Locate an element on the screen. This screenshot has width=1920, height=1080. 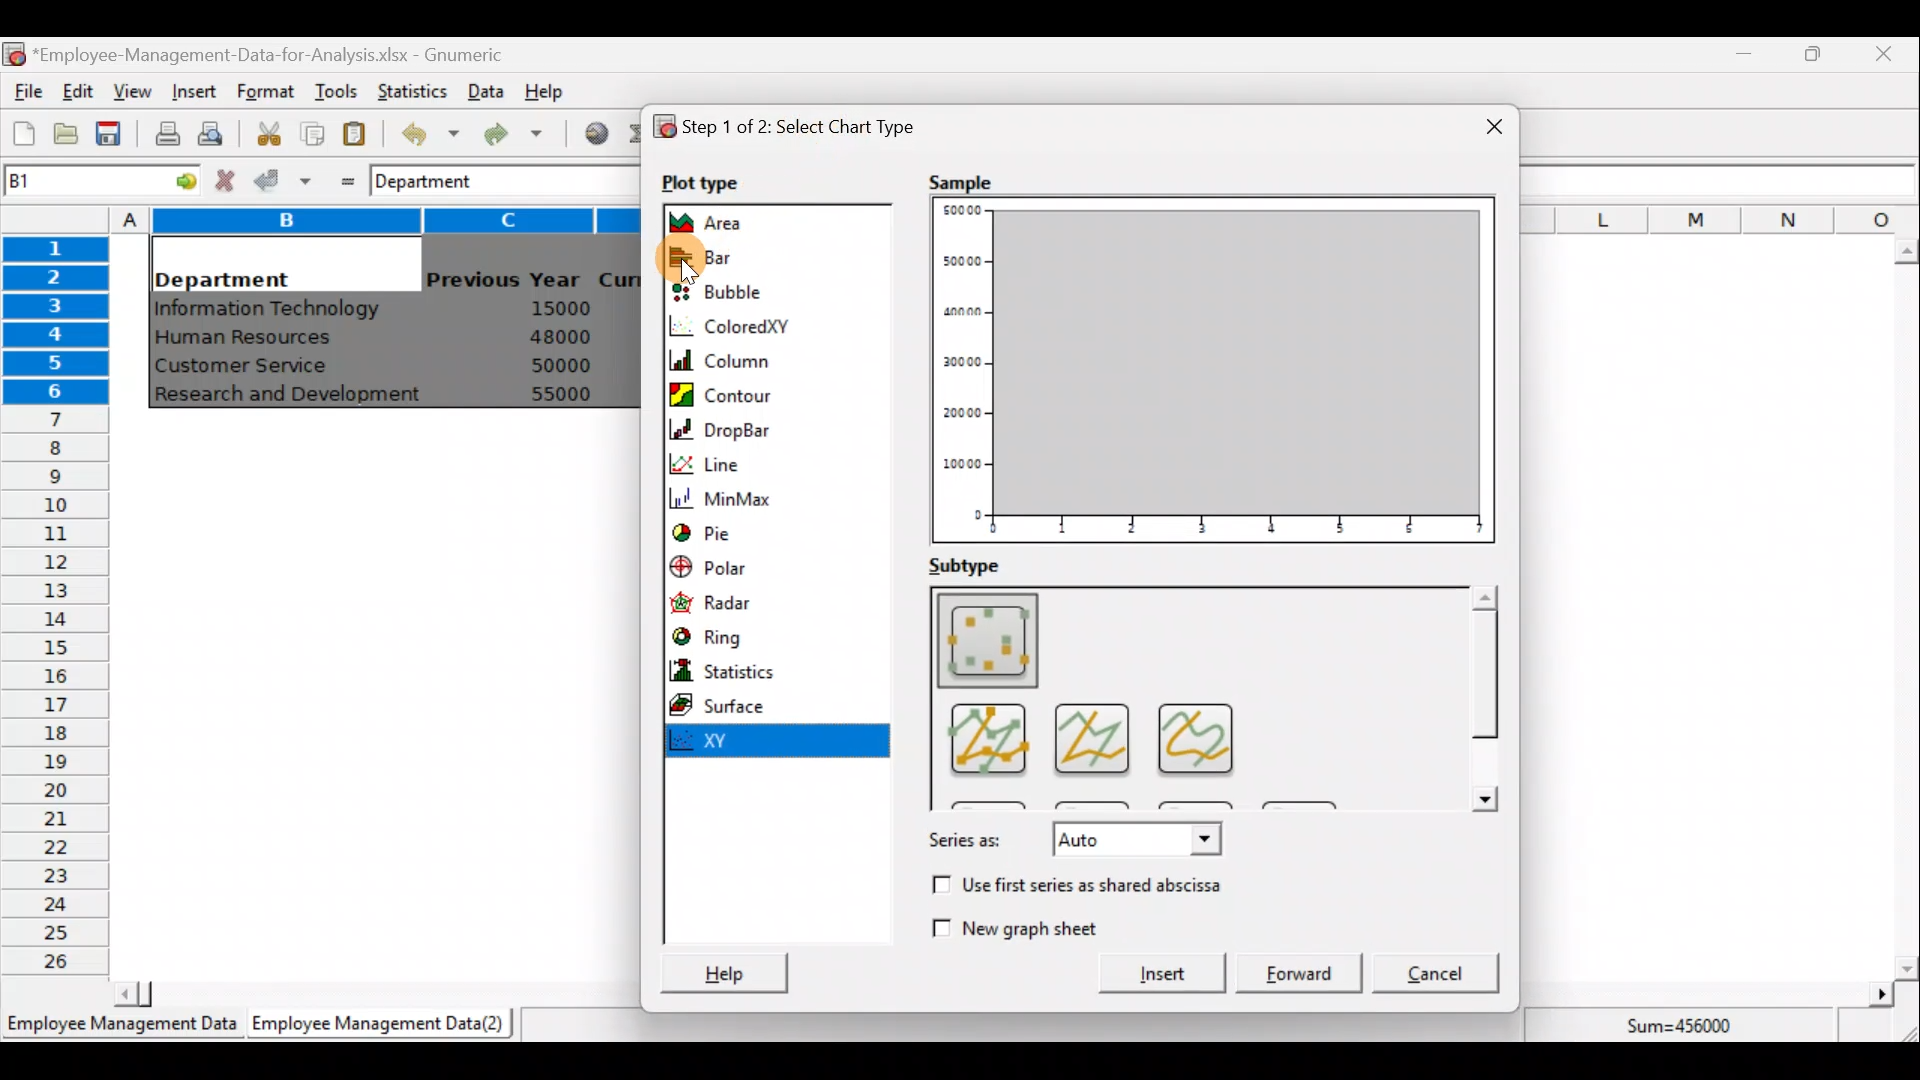
Scroll bar is located at coordinates (1906, 609).